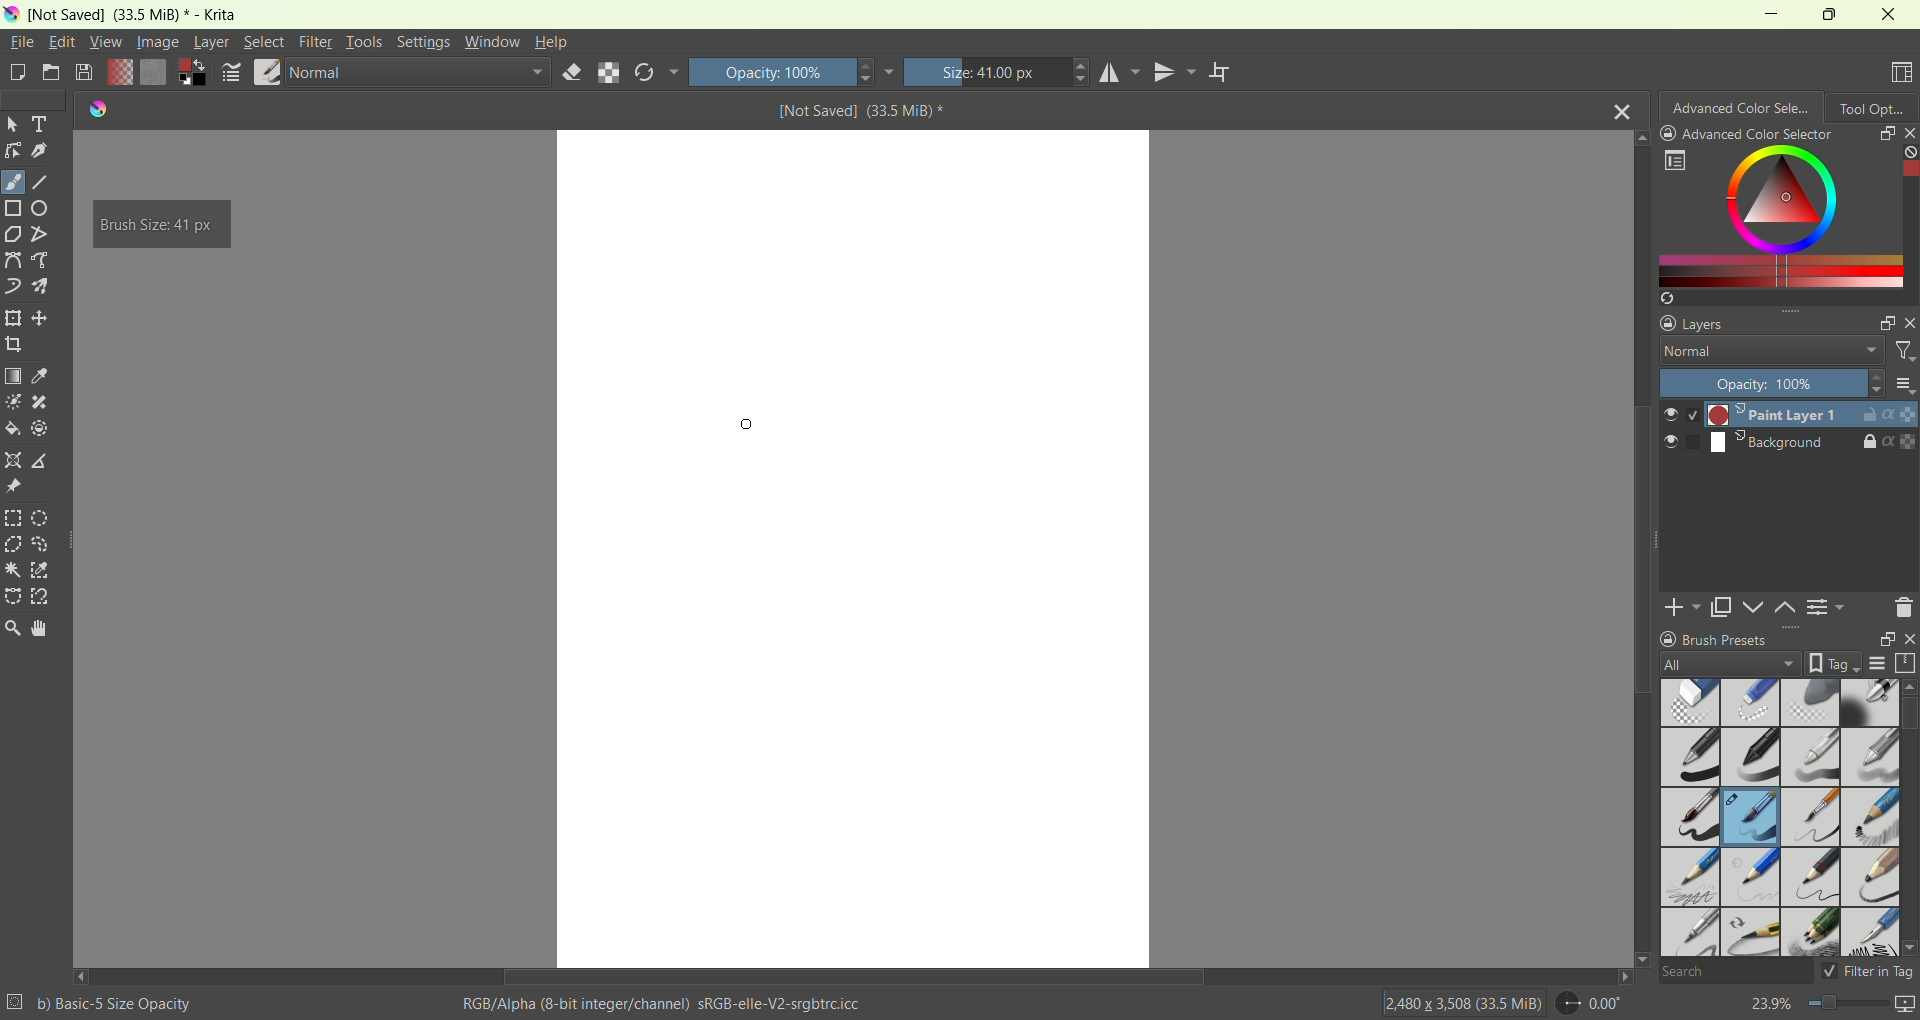 This screenshot has height=1020, width=1920. What do you see at coordinates (193, 74) in the screenshot?
I see `foreground/background color sector` at bounding box center [193, 74].